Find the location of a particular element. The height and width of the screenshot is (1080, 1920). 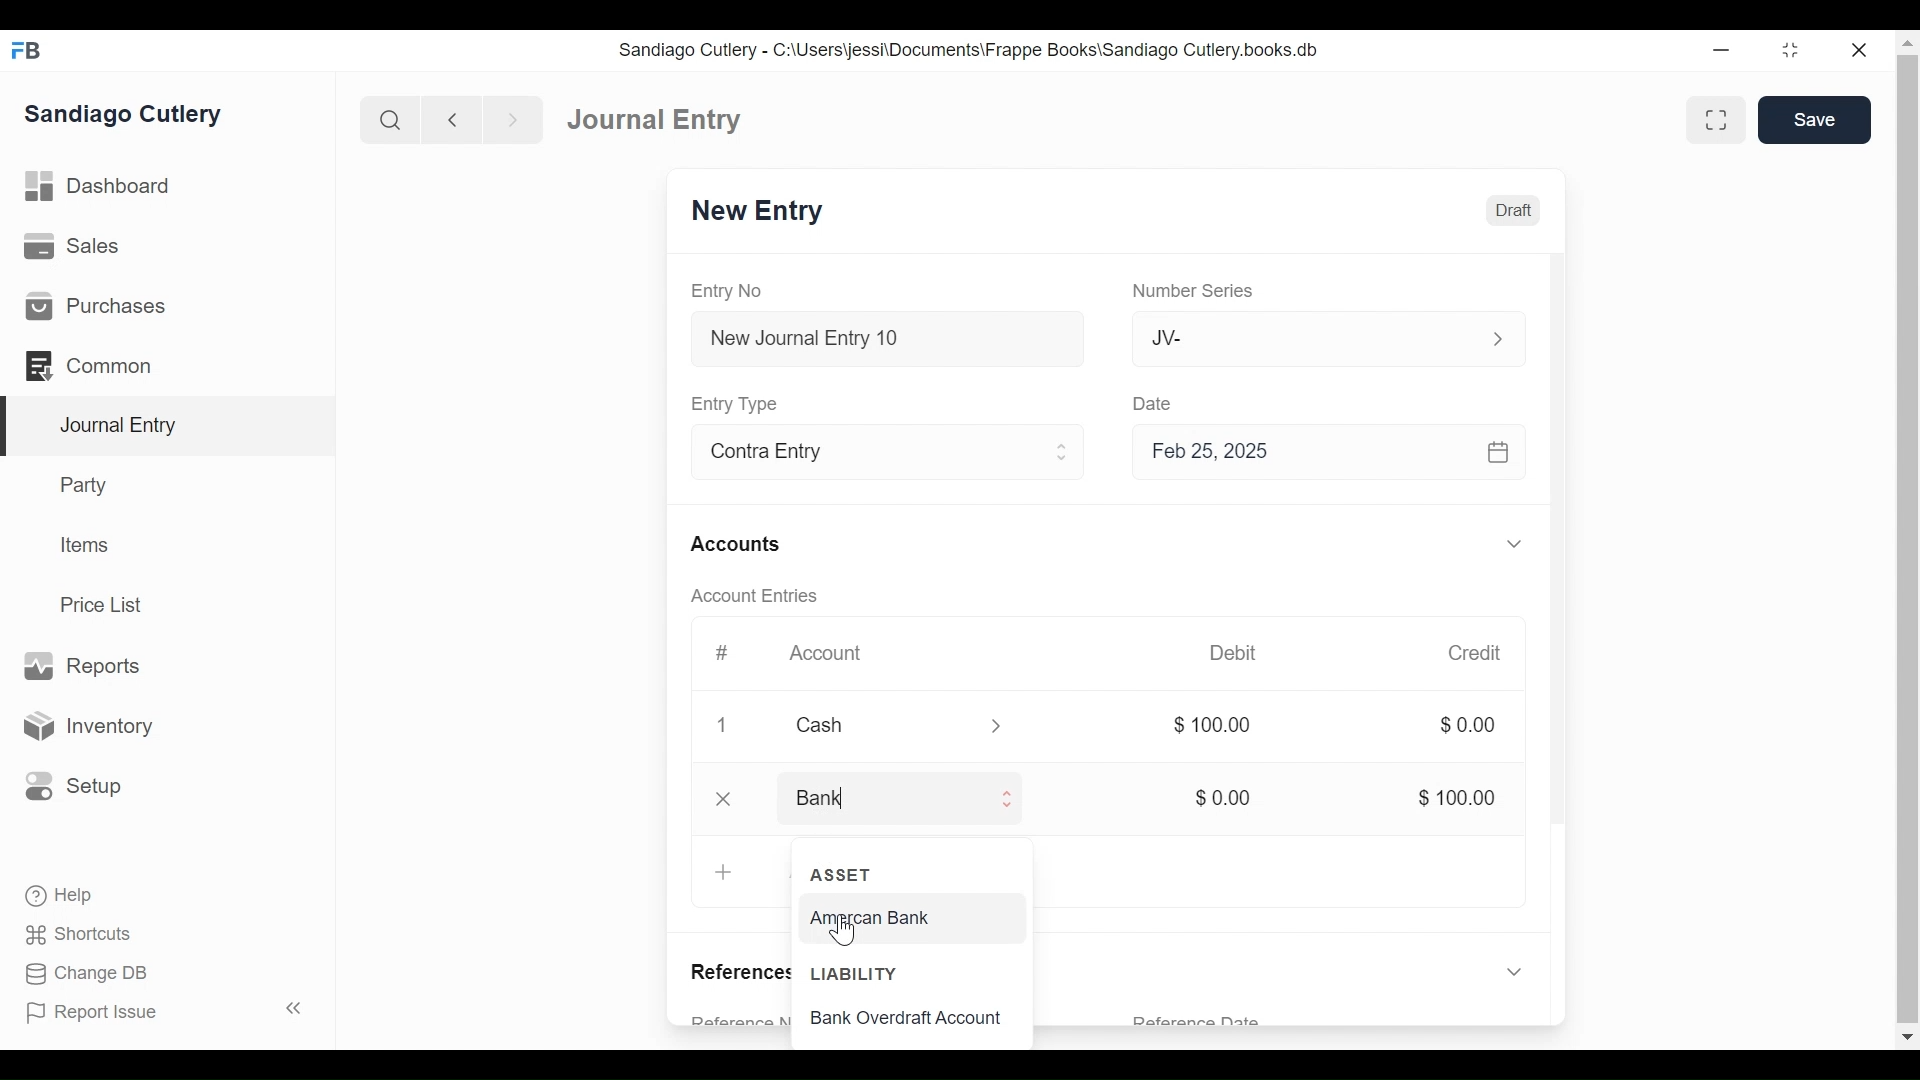

Shortcuts is located at coordinates (73, 934).